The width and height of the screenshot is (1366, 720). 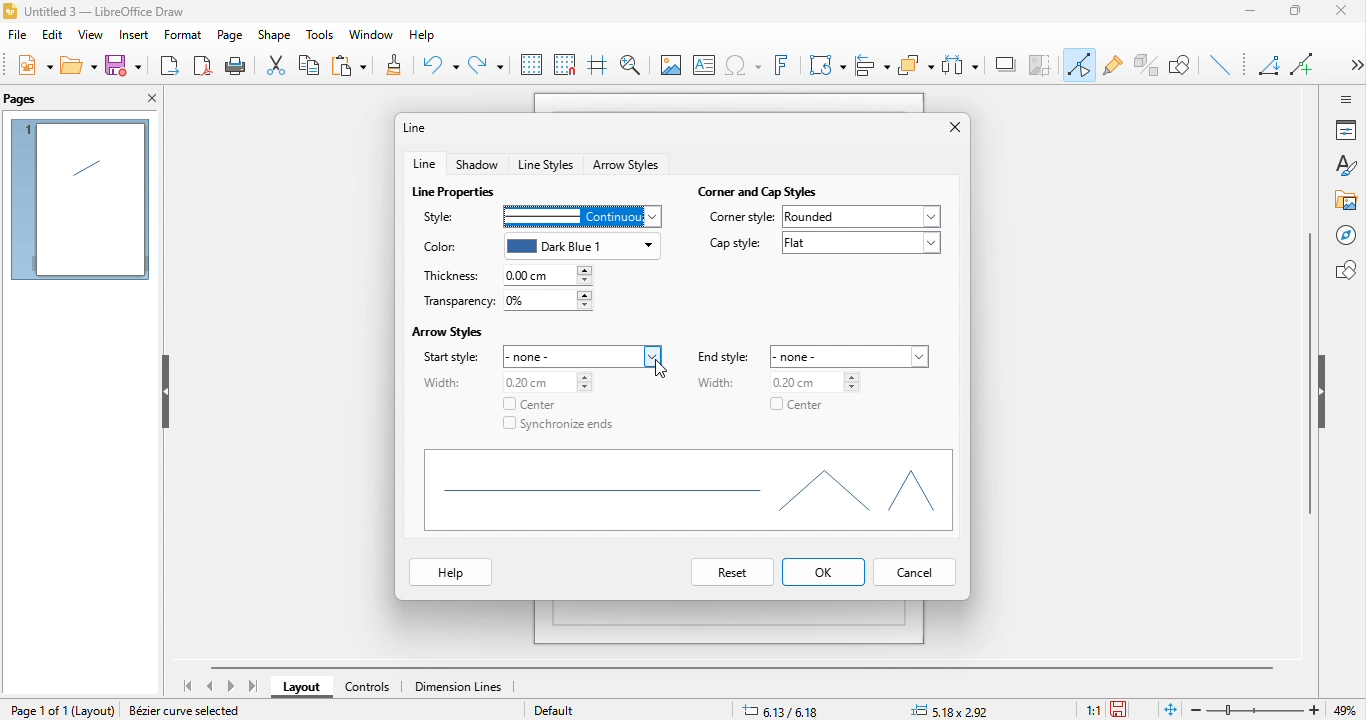 I want to click on line properties, so click(x=457, y=190).